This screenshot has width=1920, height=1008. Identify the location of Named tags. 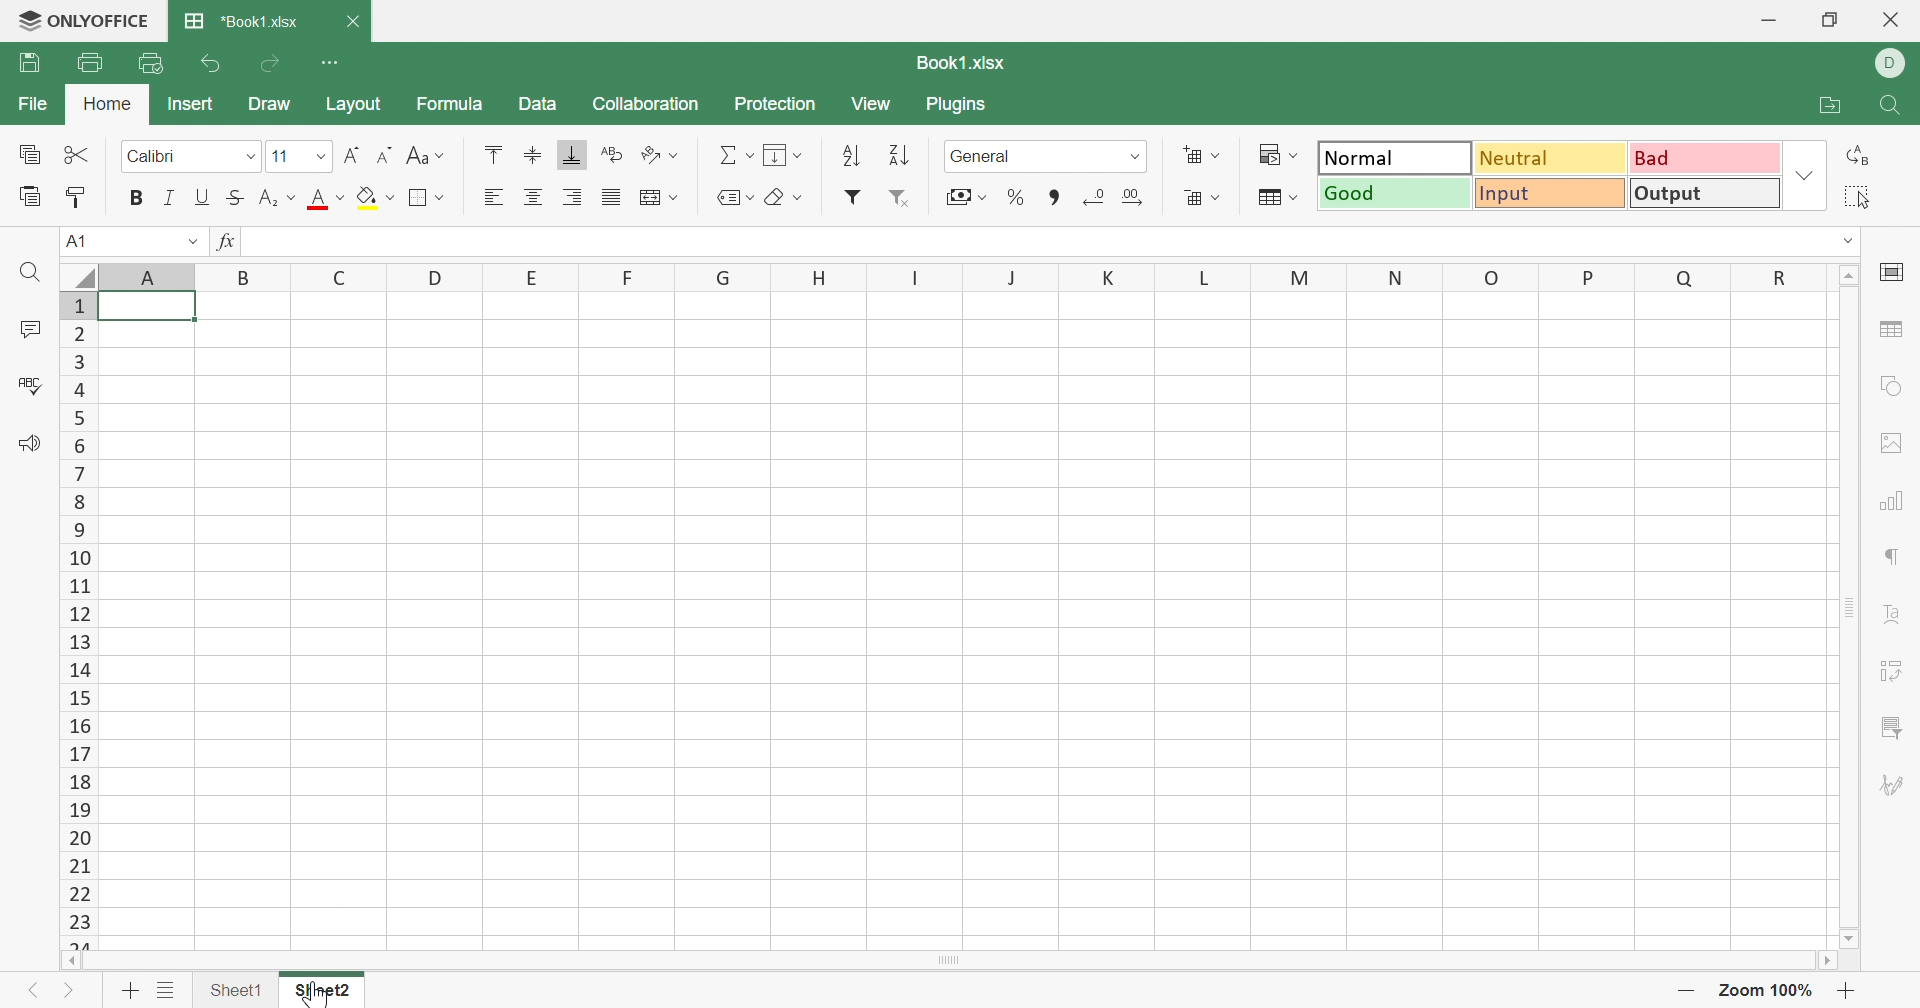
(731, 195).